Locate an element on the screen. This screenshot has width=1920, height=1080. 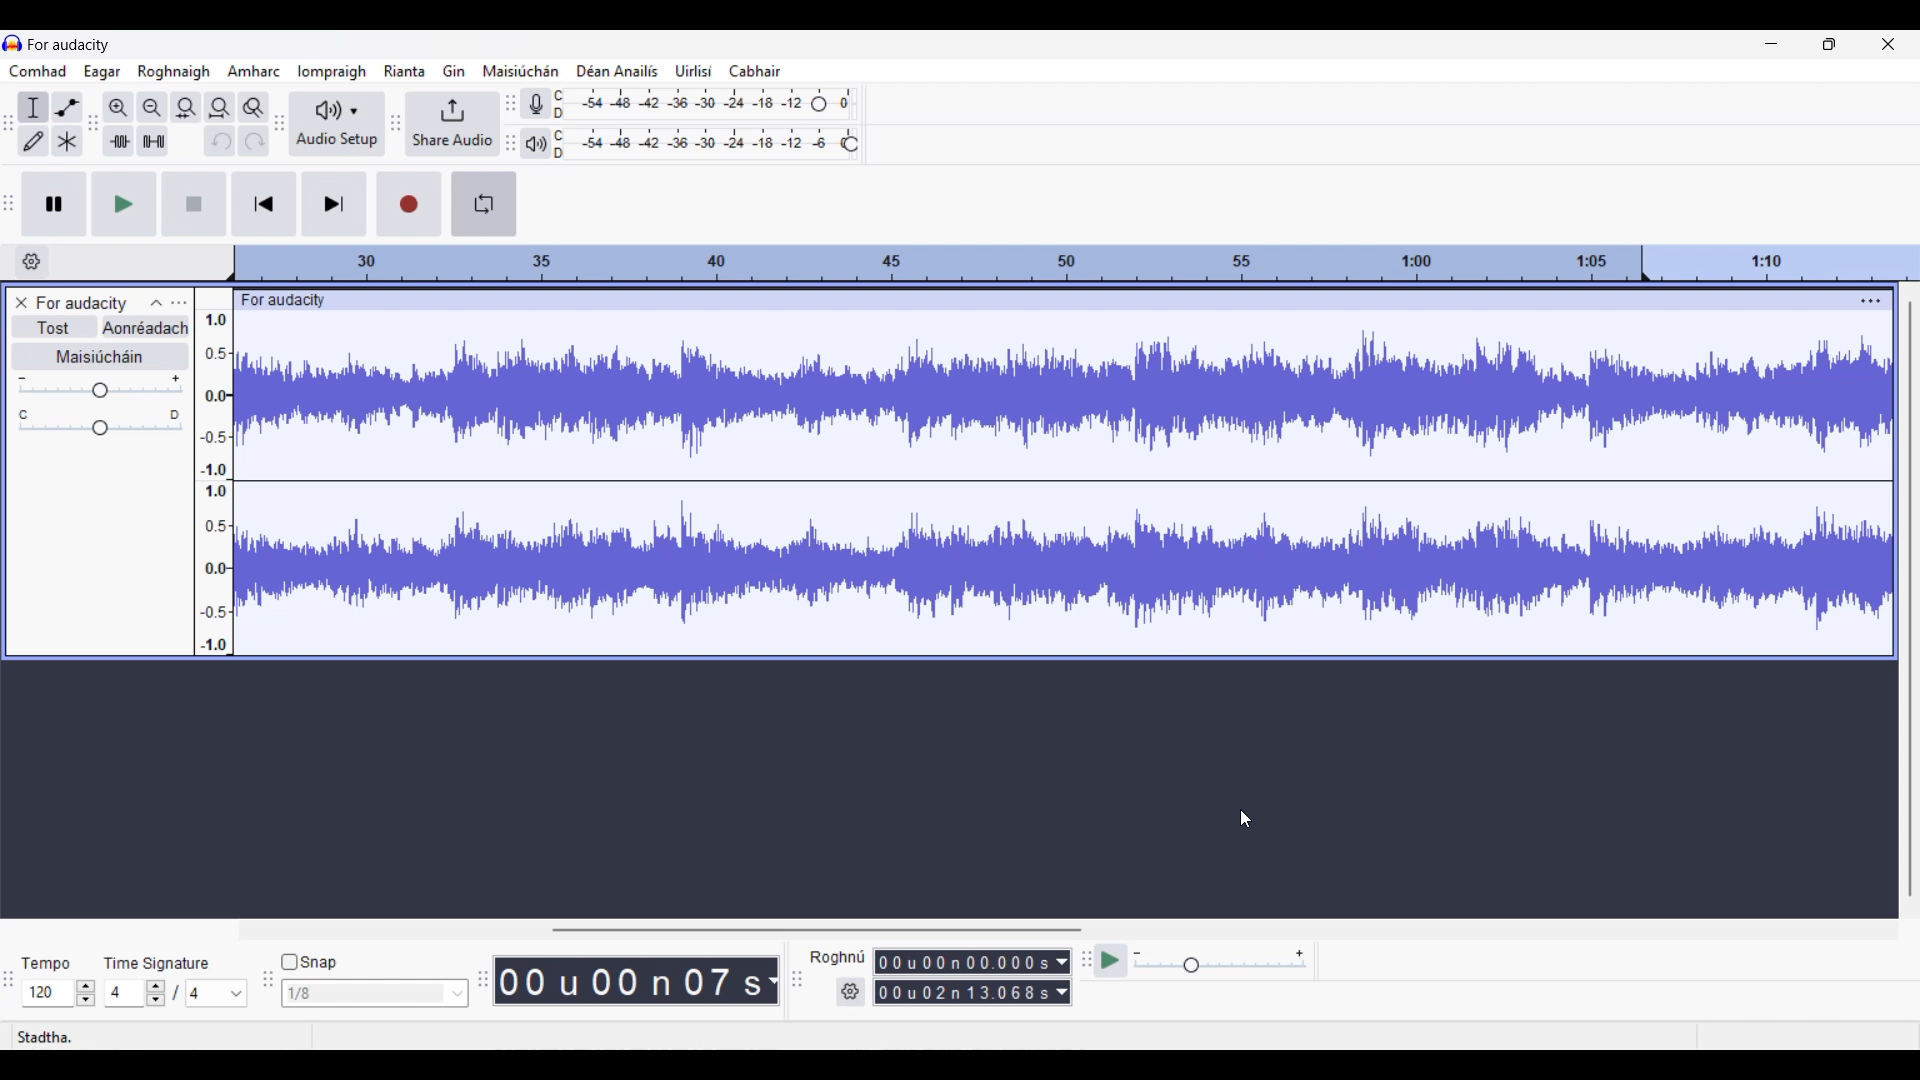
For audacity is located at coordinates (76, 43).